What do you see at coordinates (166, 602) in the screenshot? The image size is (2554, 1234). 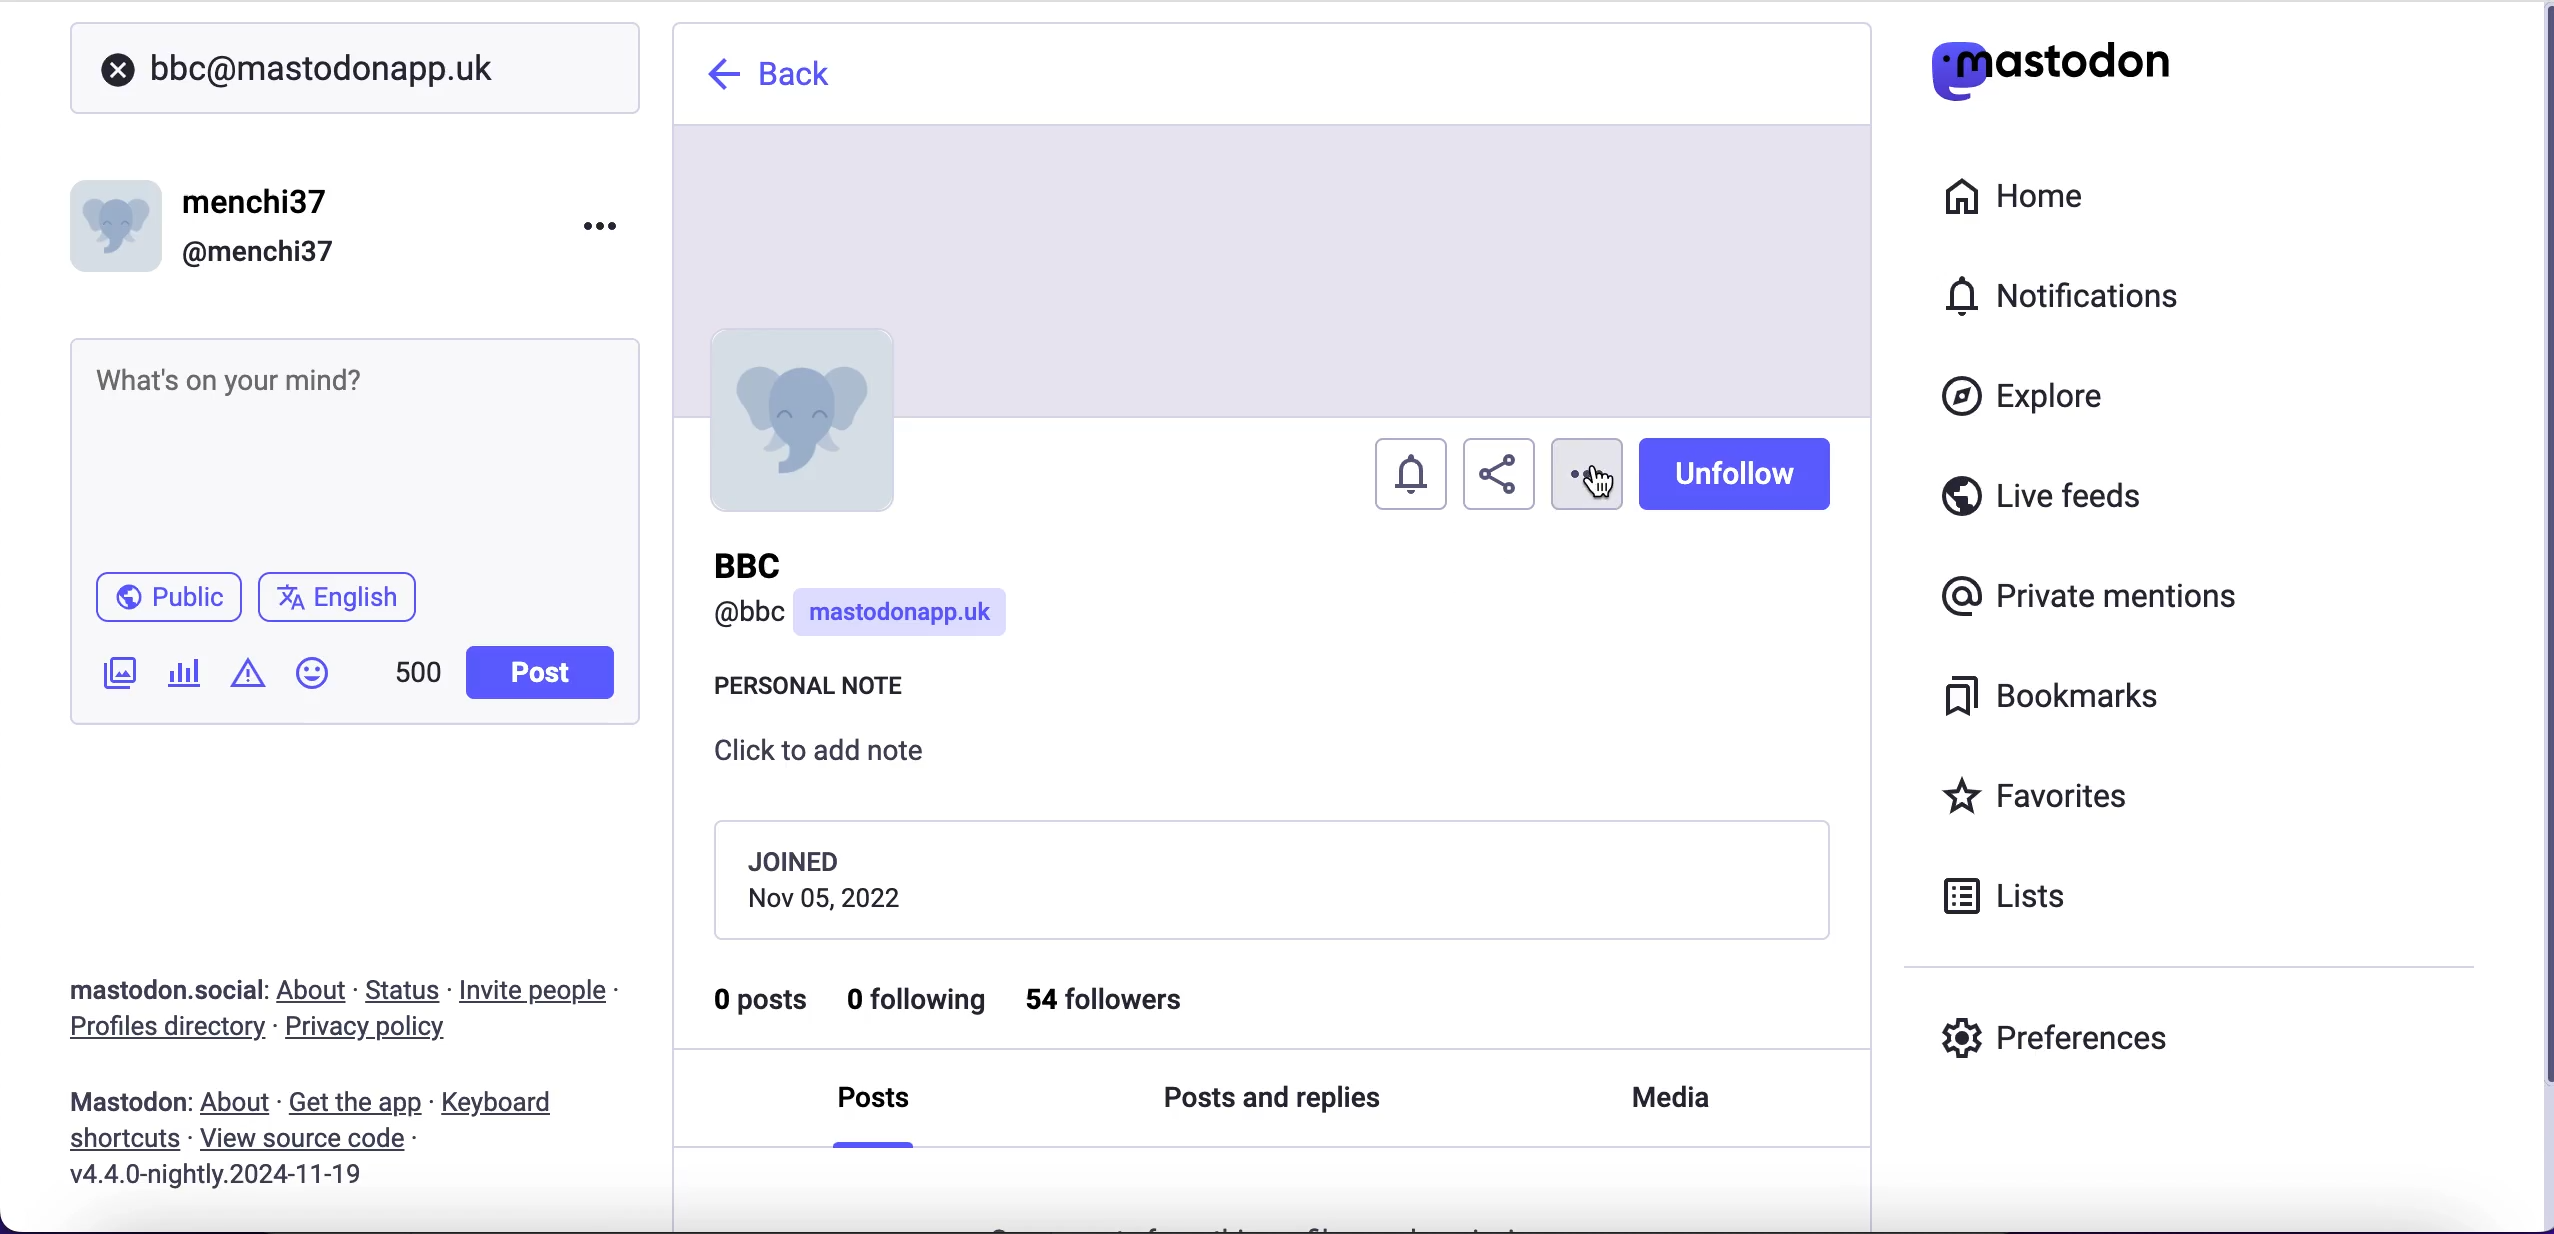 I see `public` at bounding box center [166, 602].